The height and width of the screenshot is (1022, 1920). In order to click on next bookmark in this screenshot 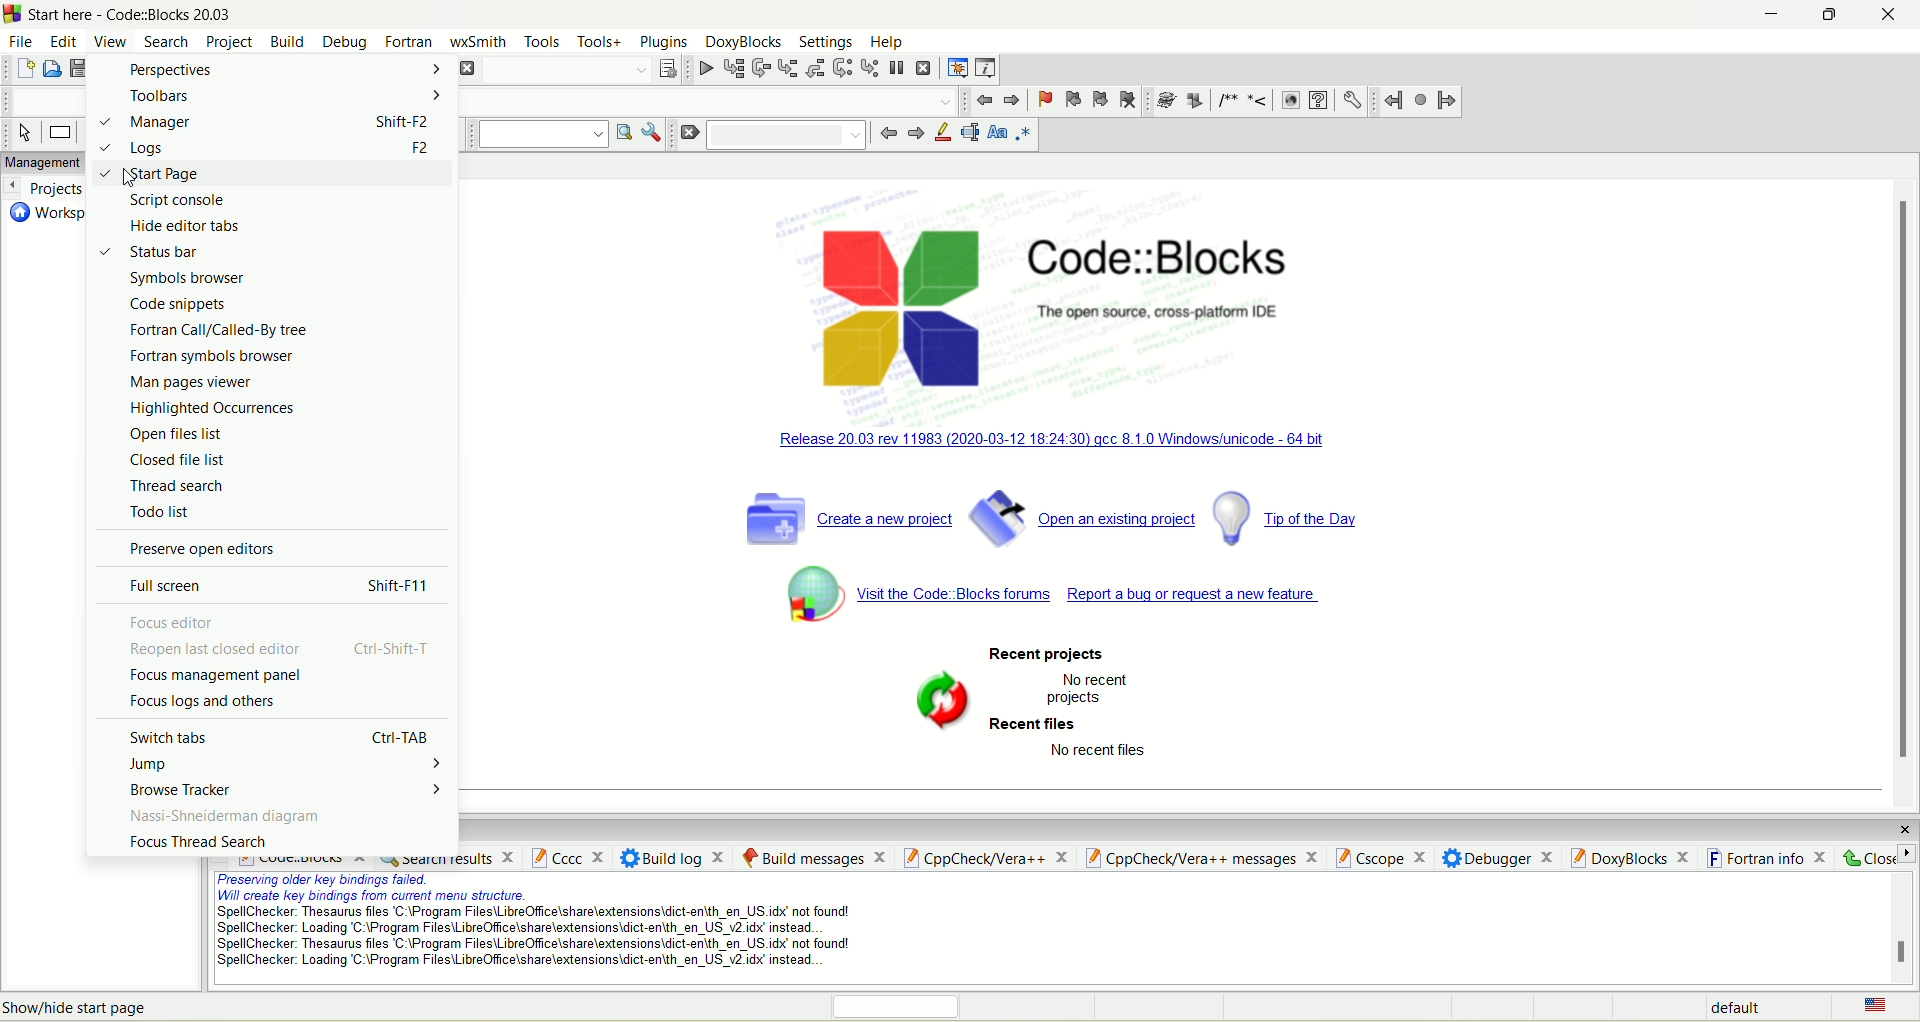, I will do `click(1100, 98)`.